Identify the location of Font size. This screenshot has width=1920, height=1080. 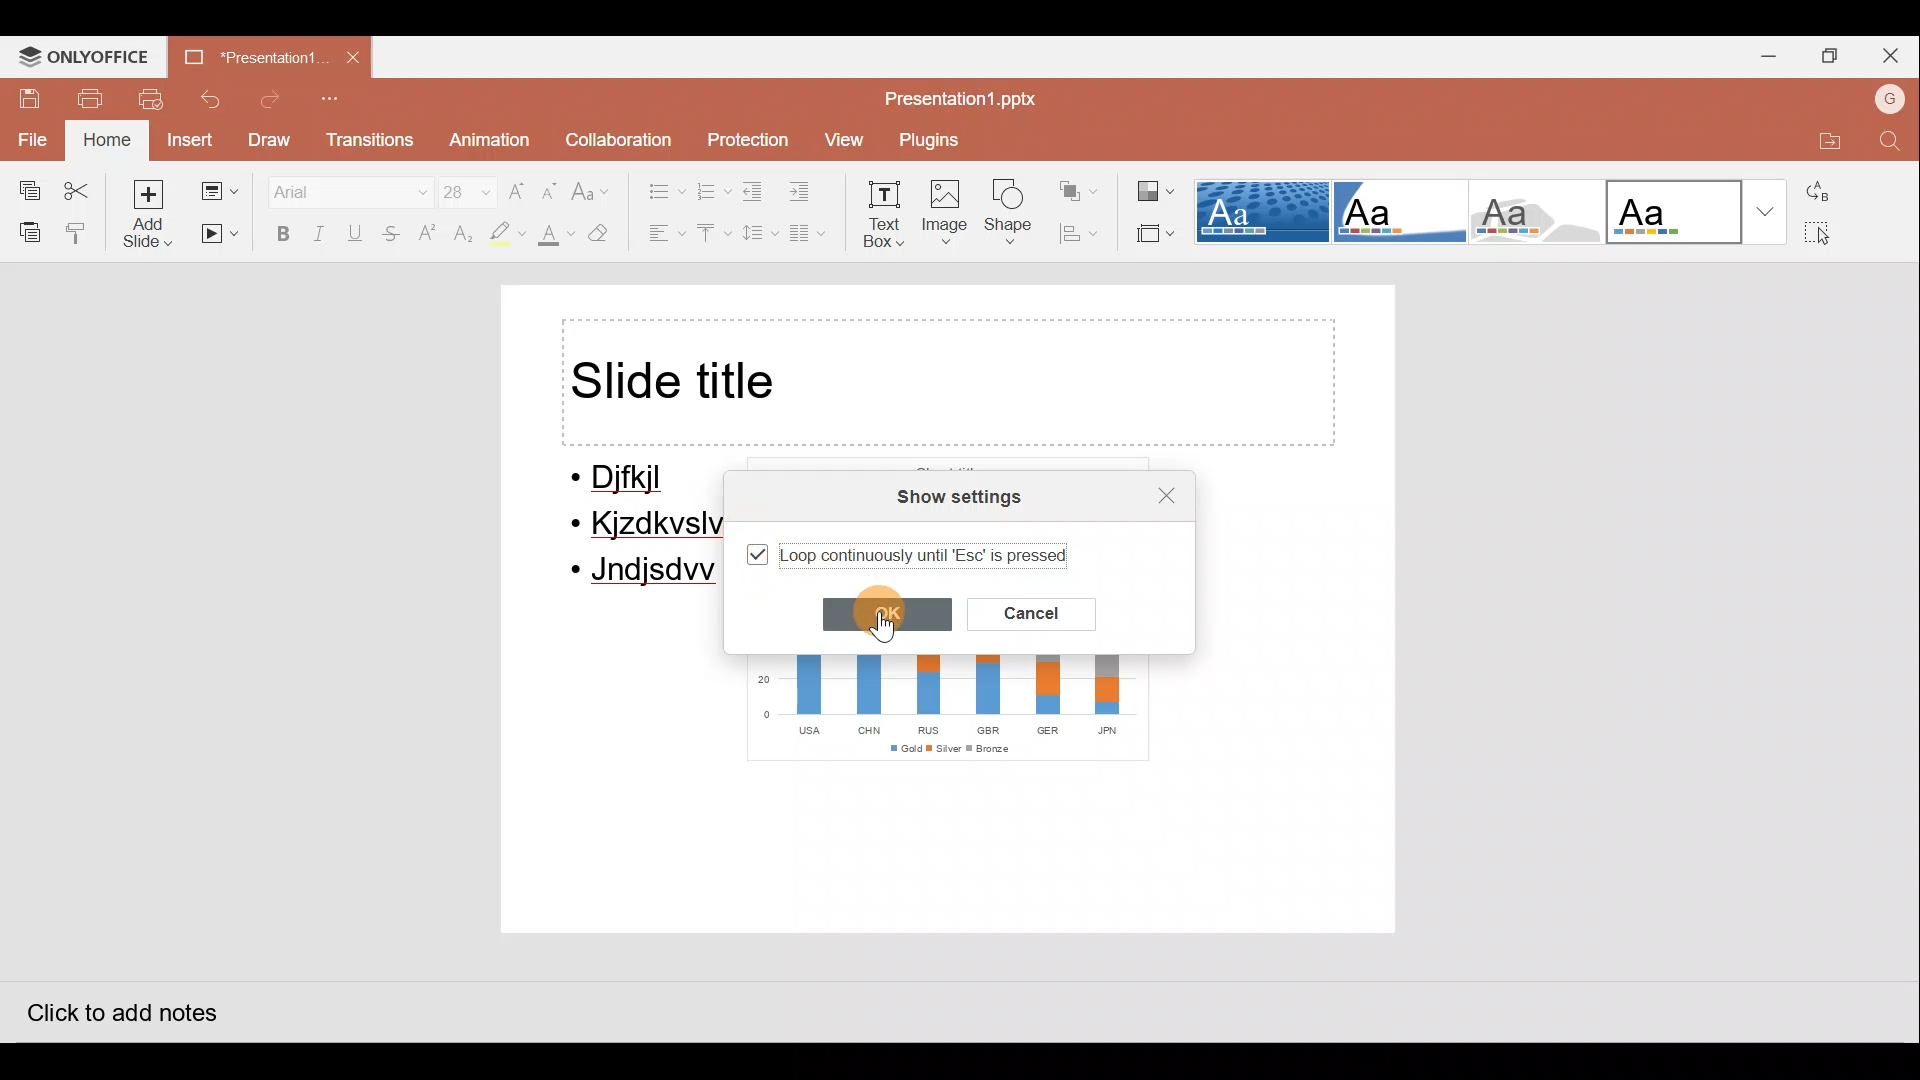
(464, 190).